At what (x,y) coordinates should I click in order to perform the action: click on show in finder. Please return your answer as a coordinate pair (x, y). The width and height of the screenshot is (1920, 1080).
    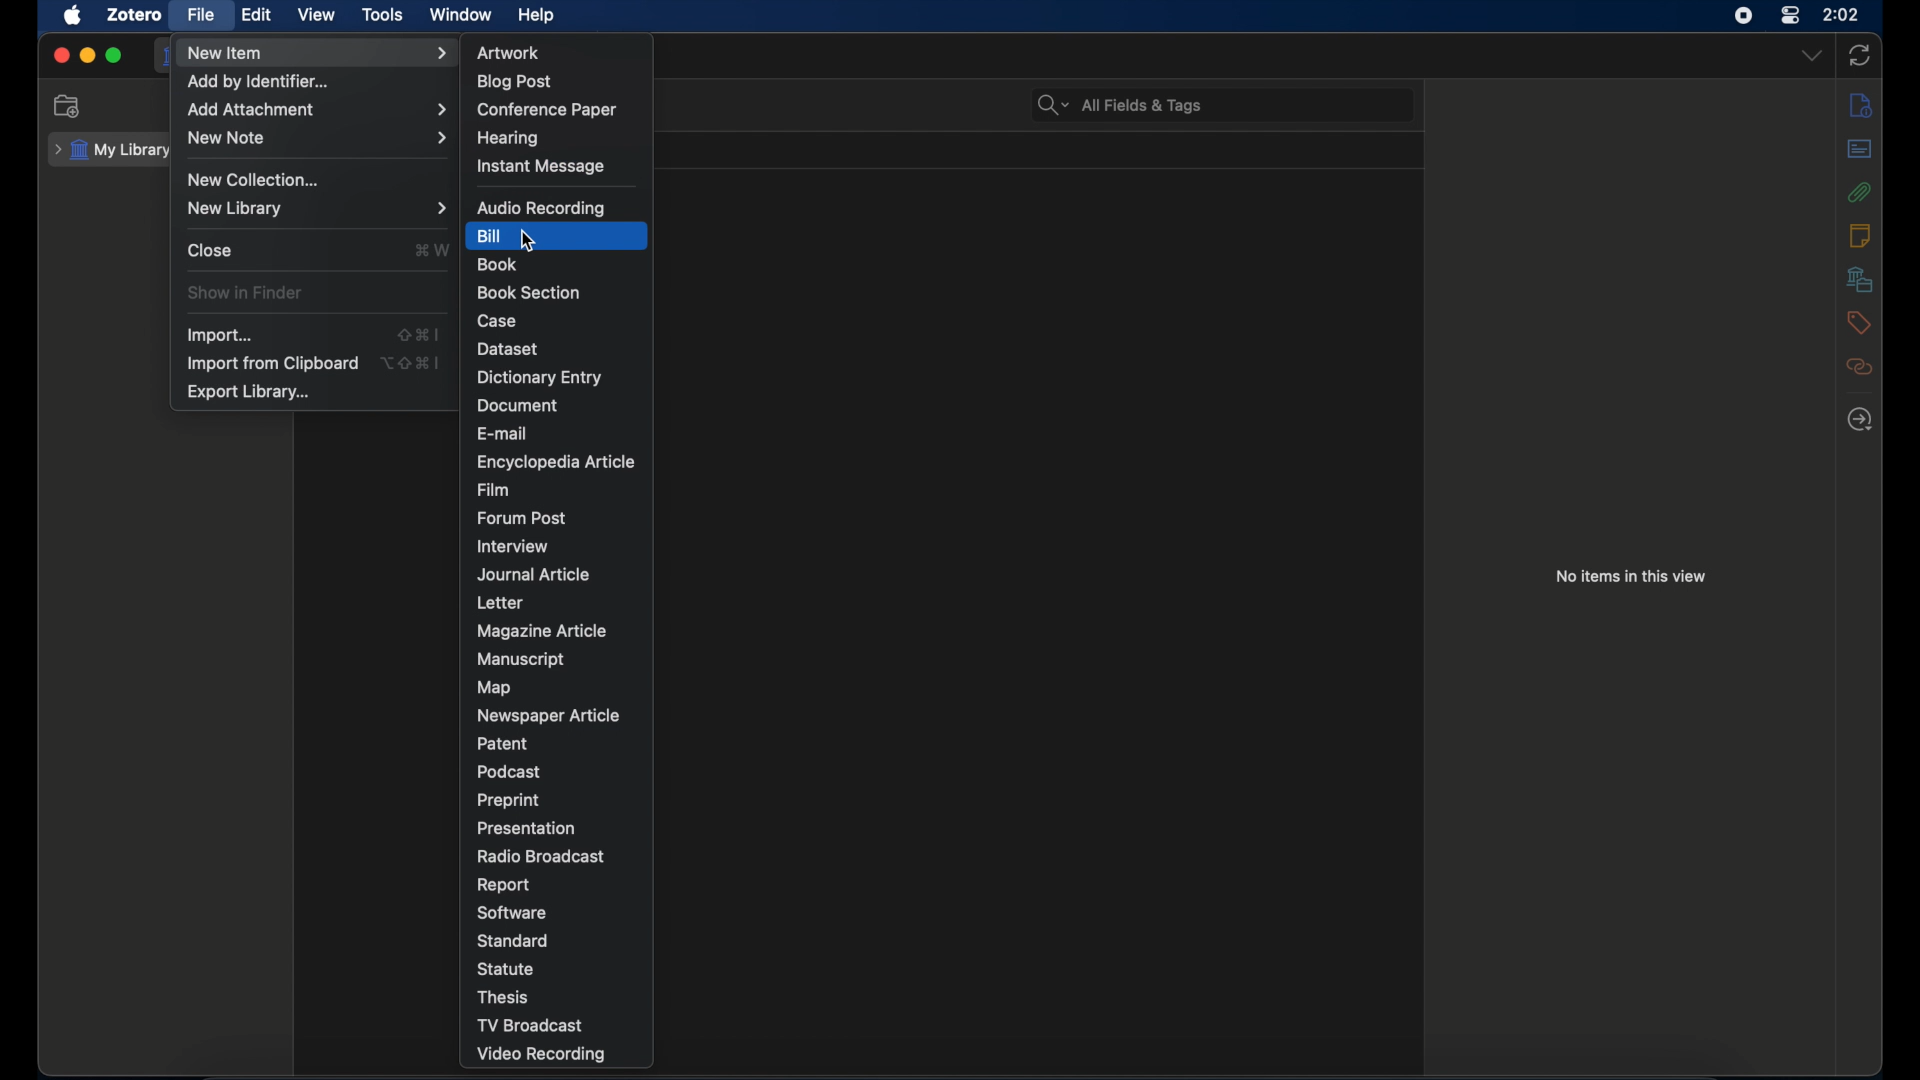
    Looking at the image, I should click on (246, 293).